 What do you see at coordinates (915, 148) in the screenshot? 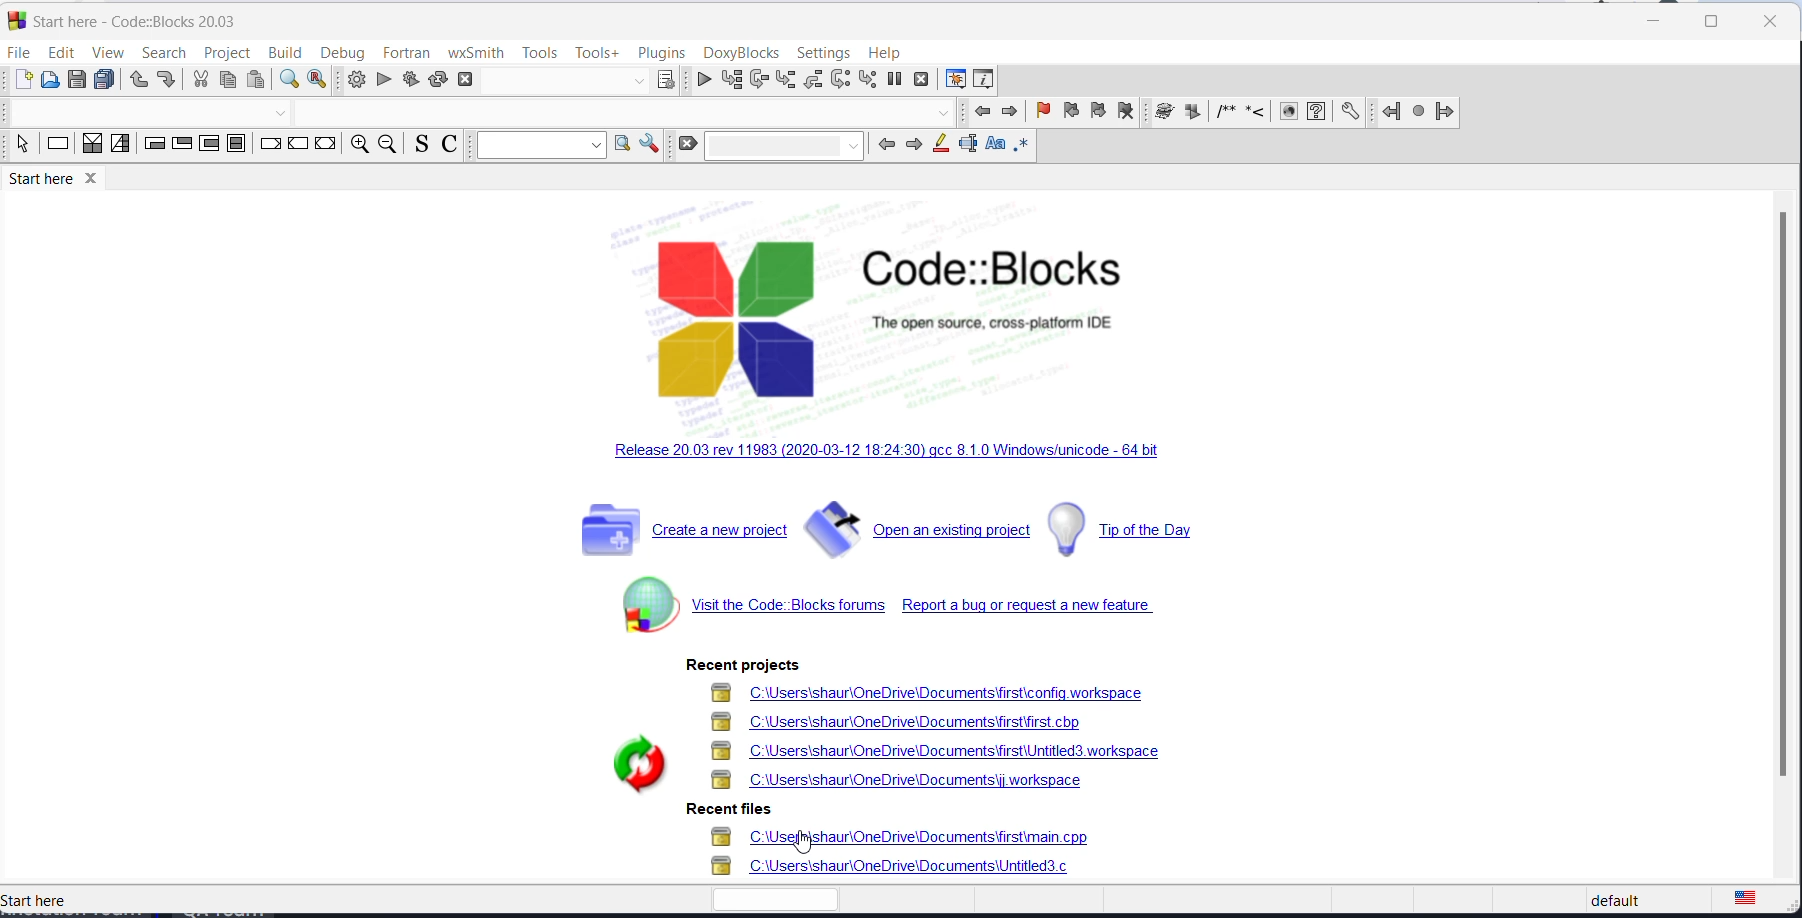
I see `next` at bounding box center [915, 148].